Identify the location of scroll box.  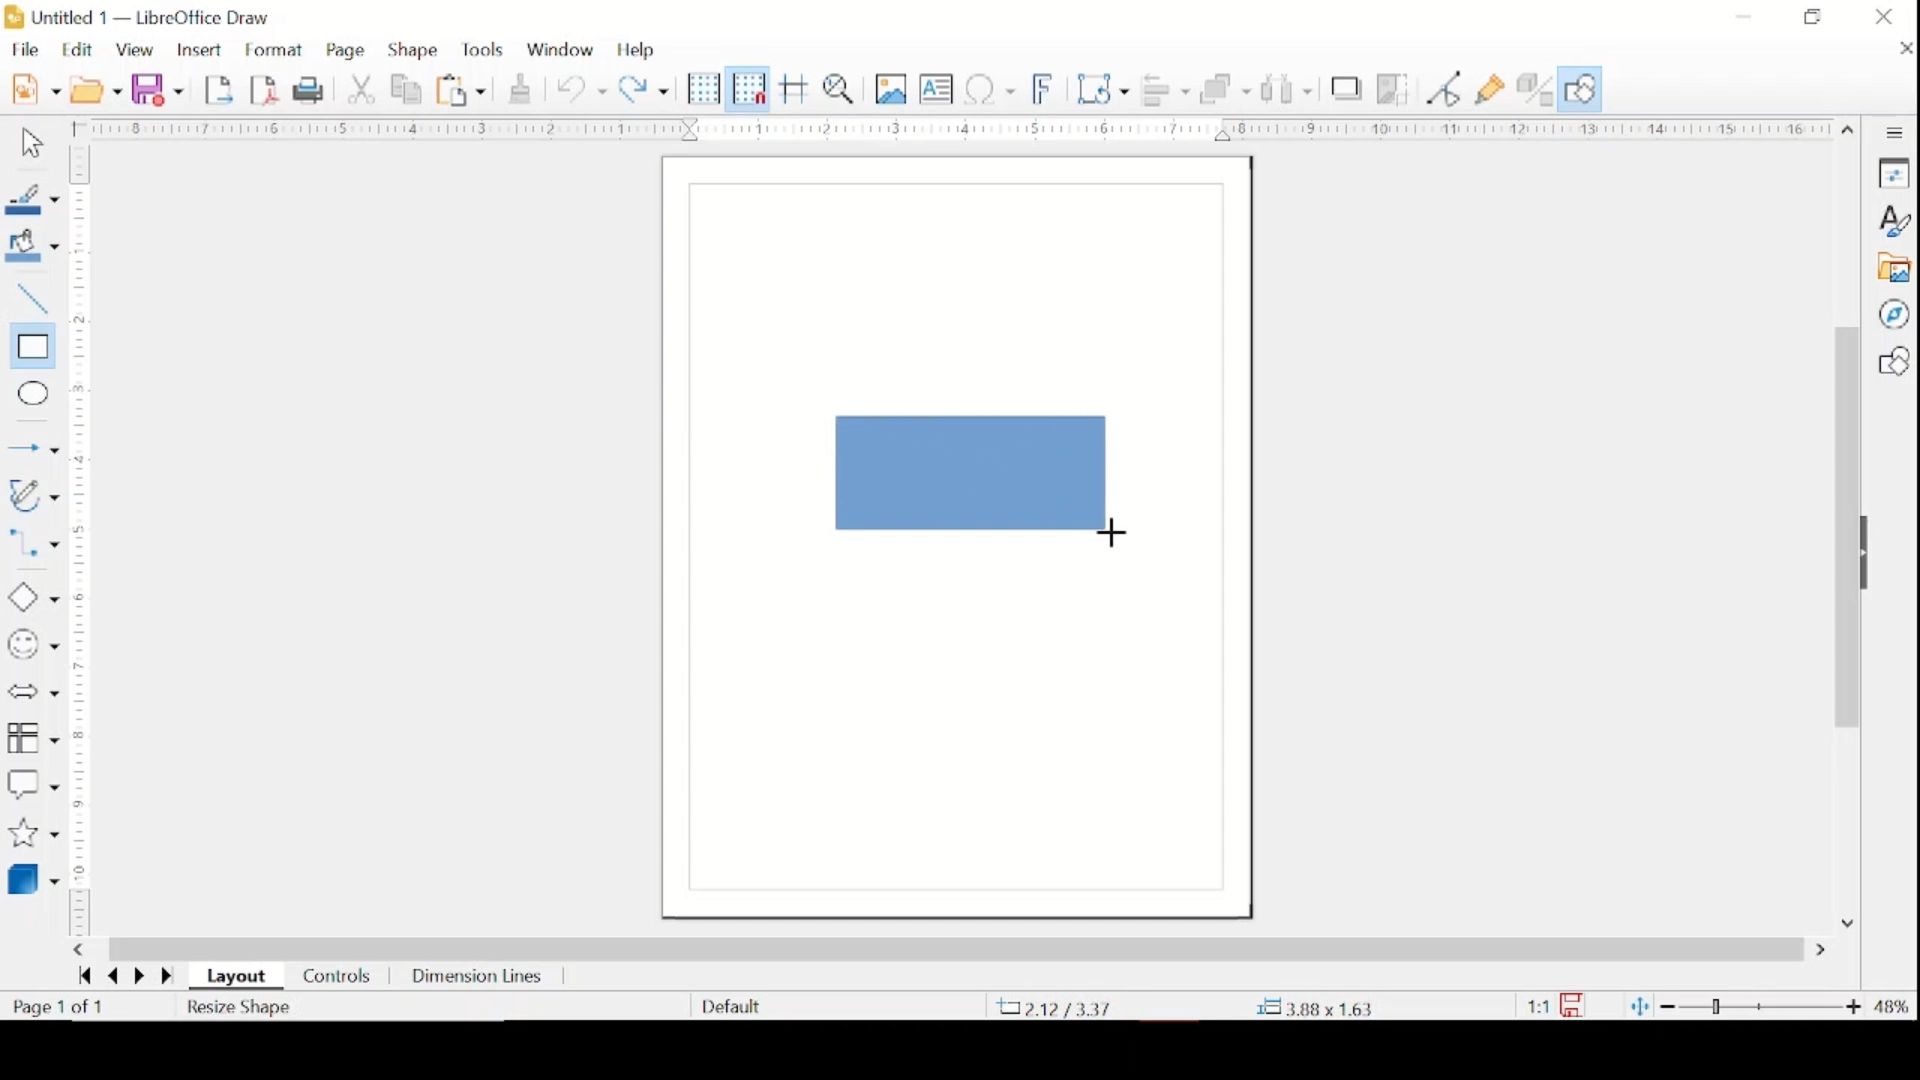
(1845, 531).